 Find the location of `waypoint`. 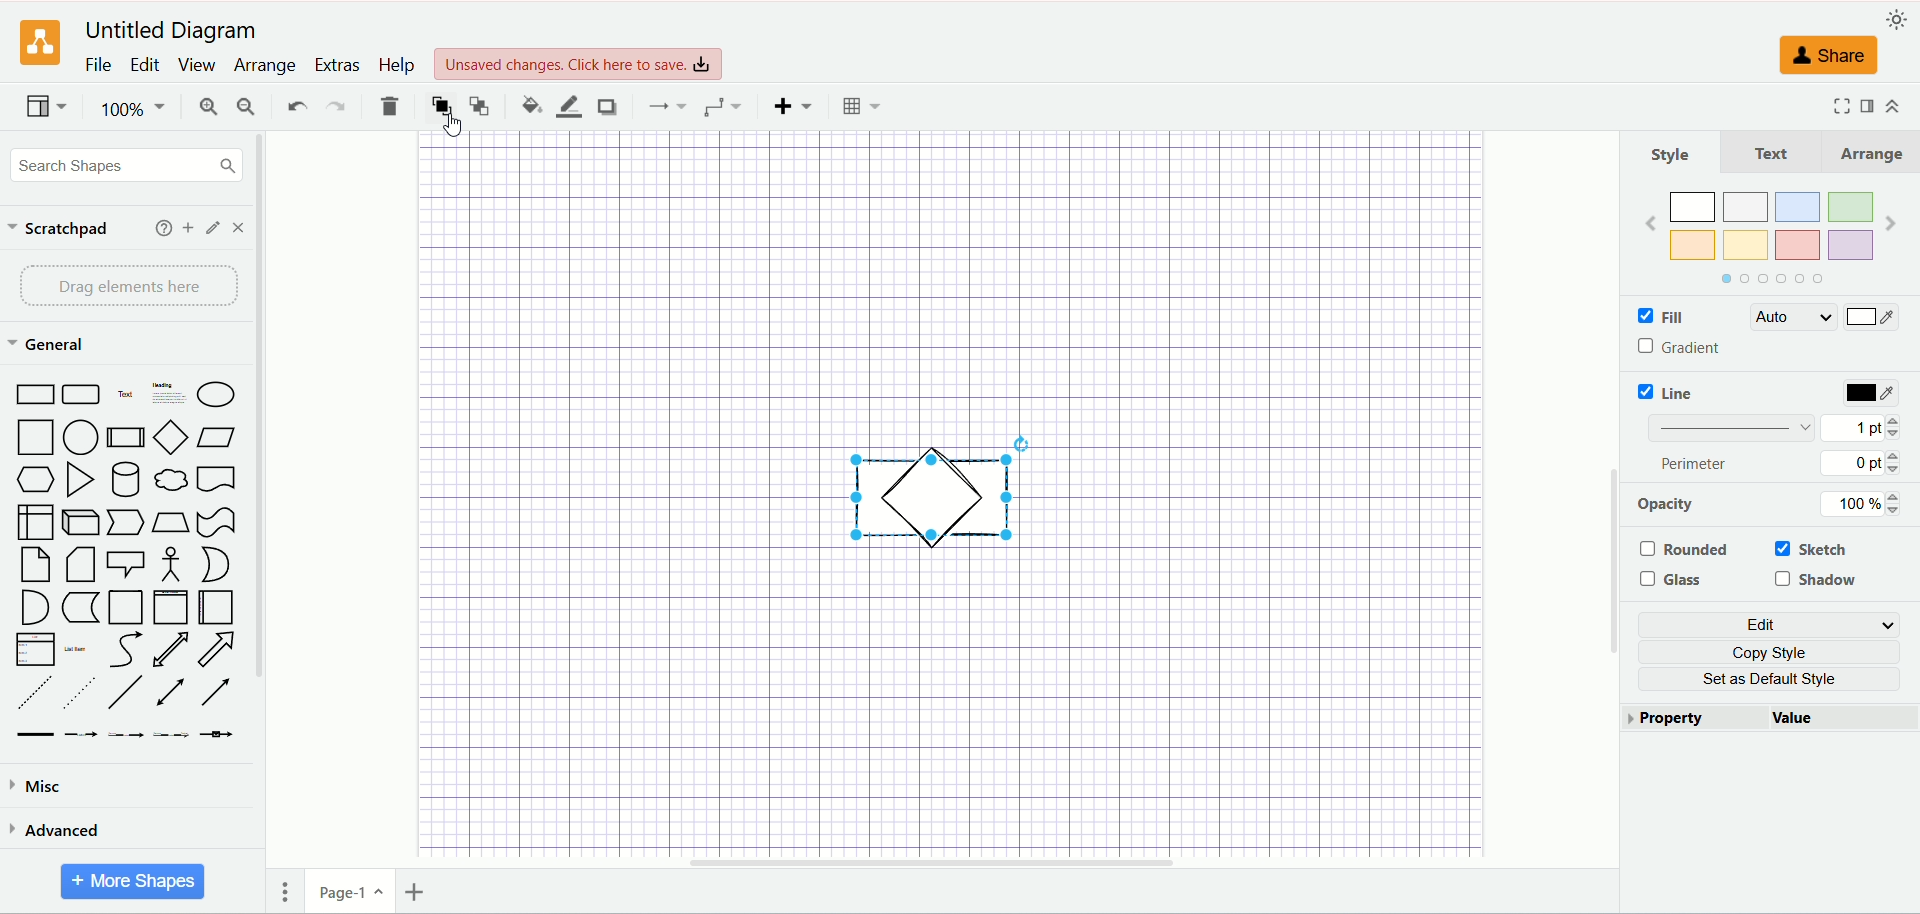

waypoint is located at coordinates (669, 105).